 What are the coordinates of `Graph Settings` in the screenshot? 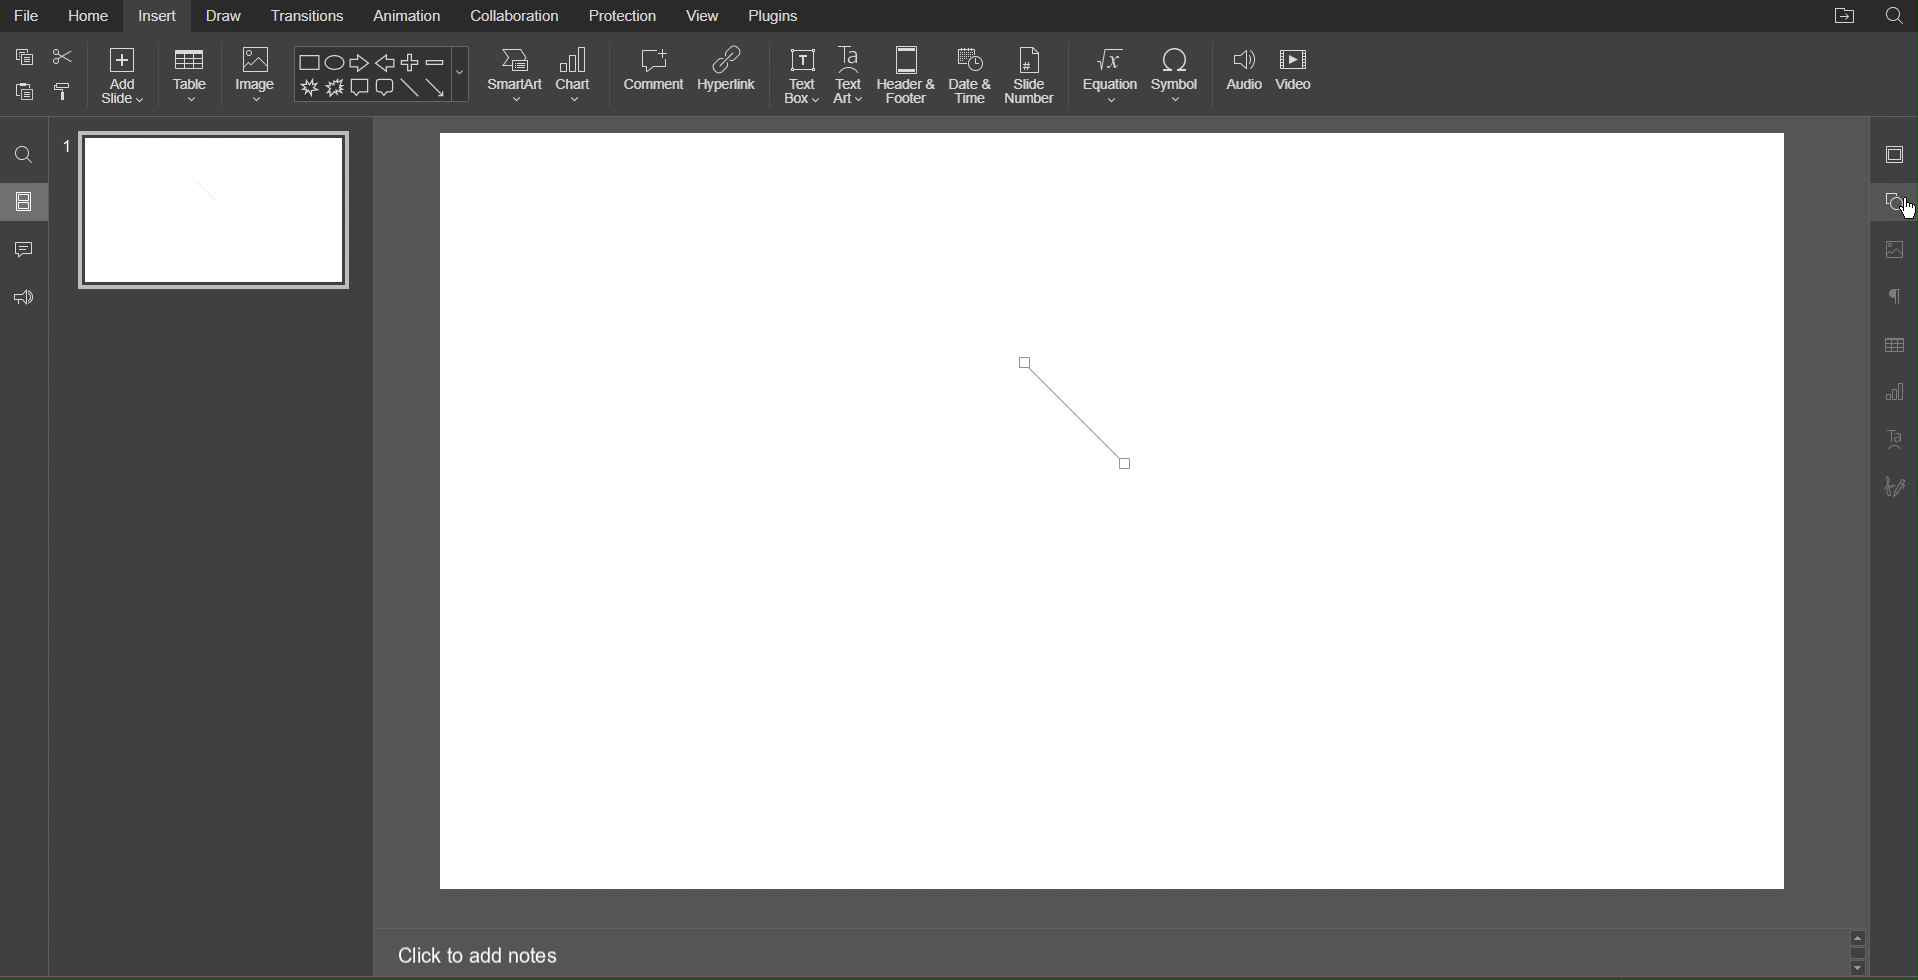 It's located at (1893, 393).